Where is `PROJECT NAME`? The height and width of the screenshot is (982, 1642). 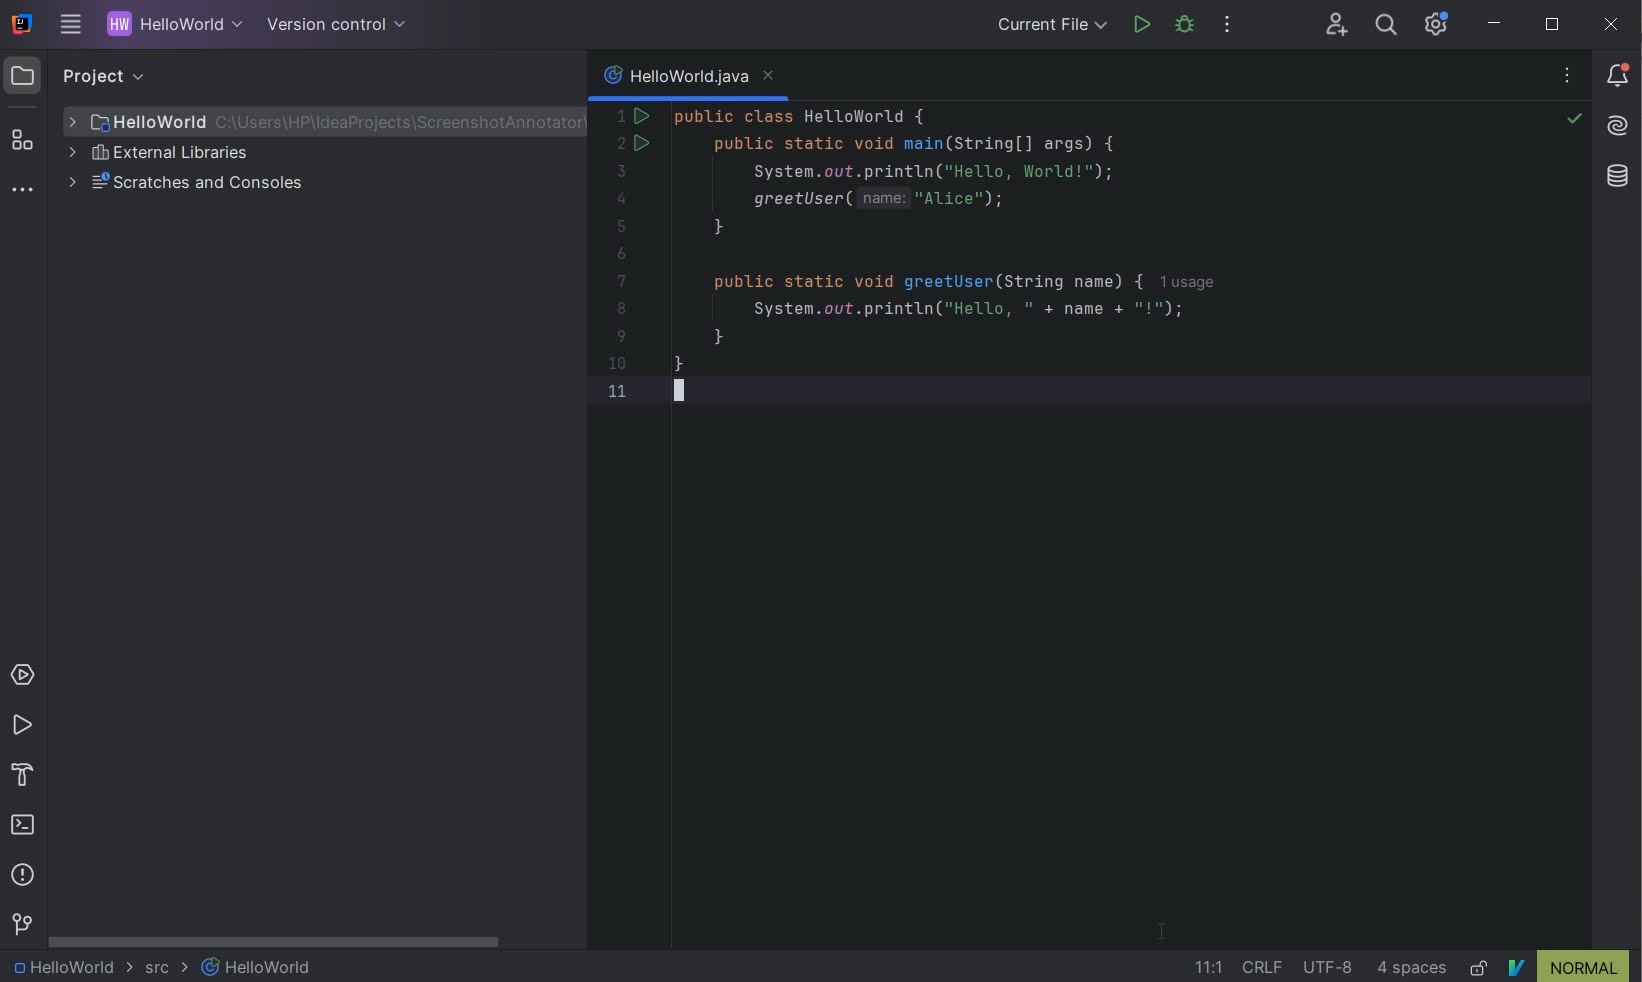
PROJECT NAME is located at coordinates (170, 26).